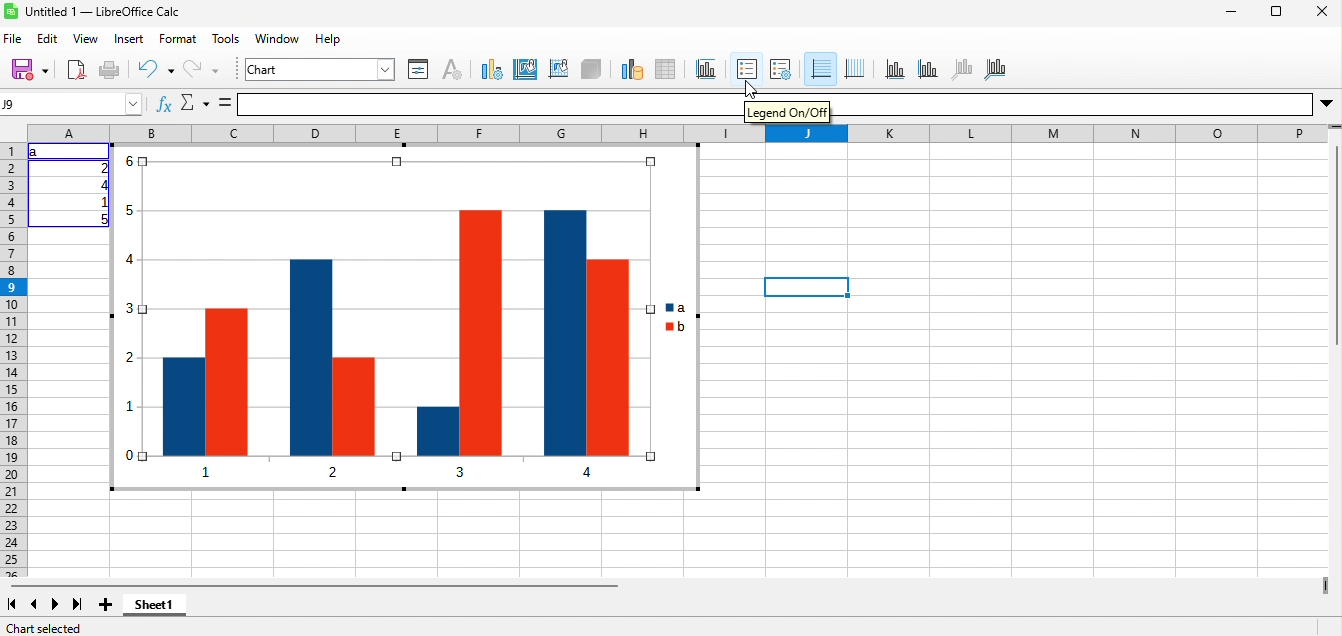 This screenshot has height=636, width=1342. I want to click on insert, so click(130, 40).